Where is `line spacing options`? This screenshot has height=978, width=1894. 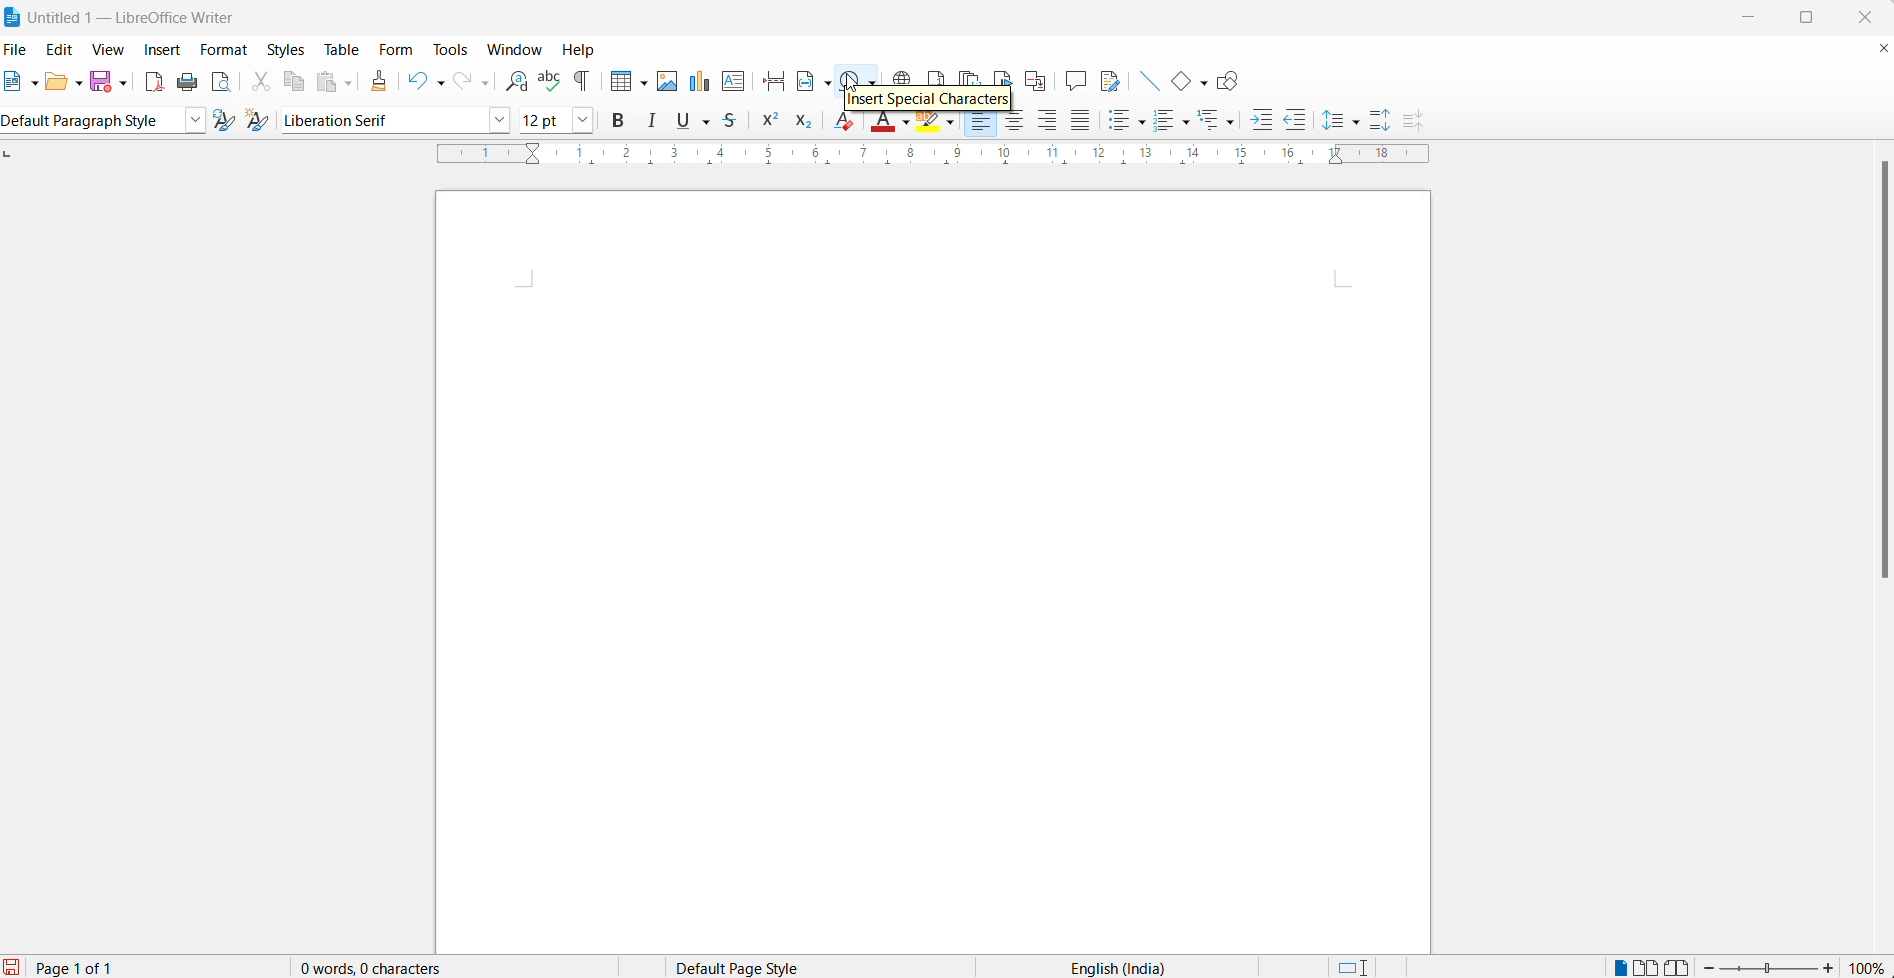
line spacing options is located at coordinates (1360, 119).